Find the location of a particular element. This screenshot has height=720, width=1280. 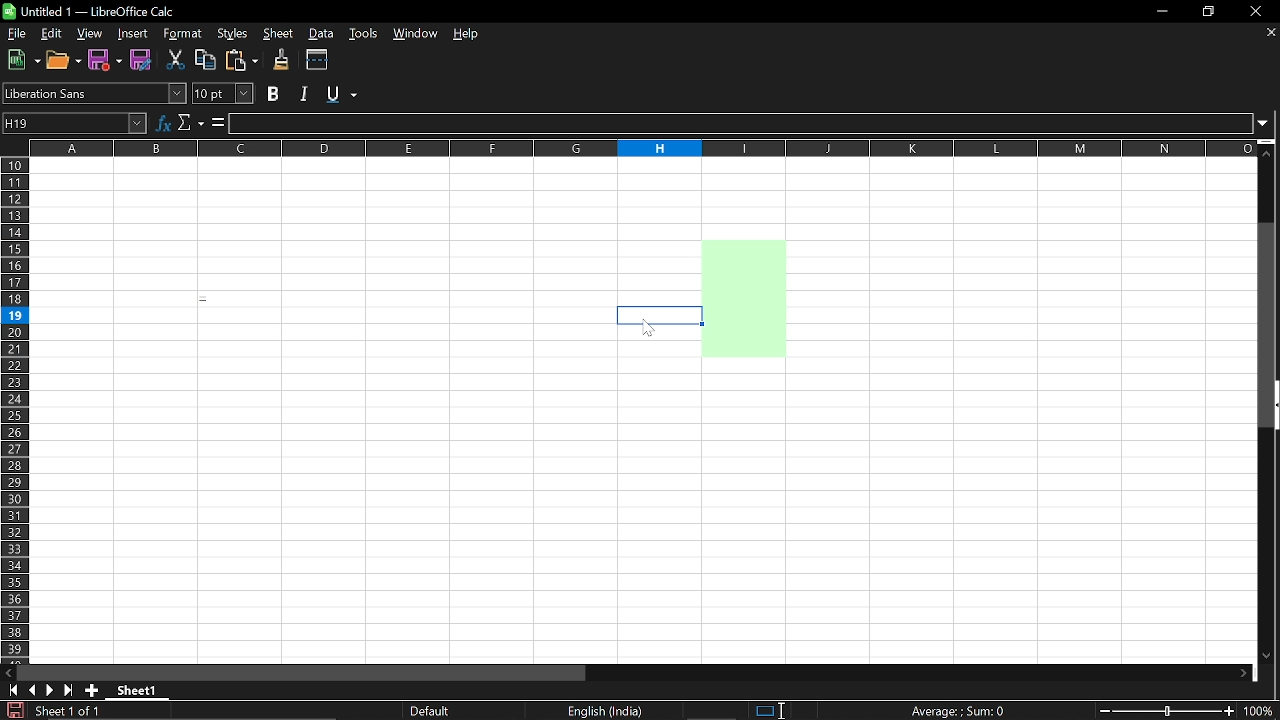

Vertical scrollbar is located at coordinates (1269, 327).